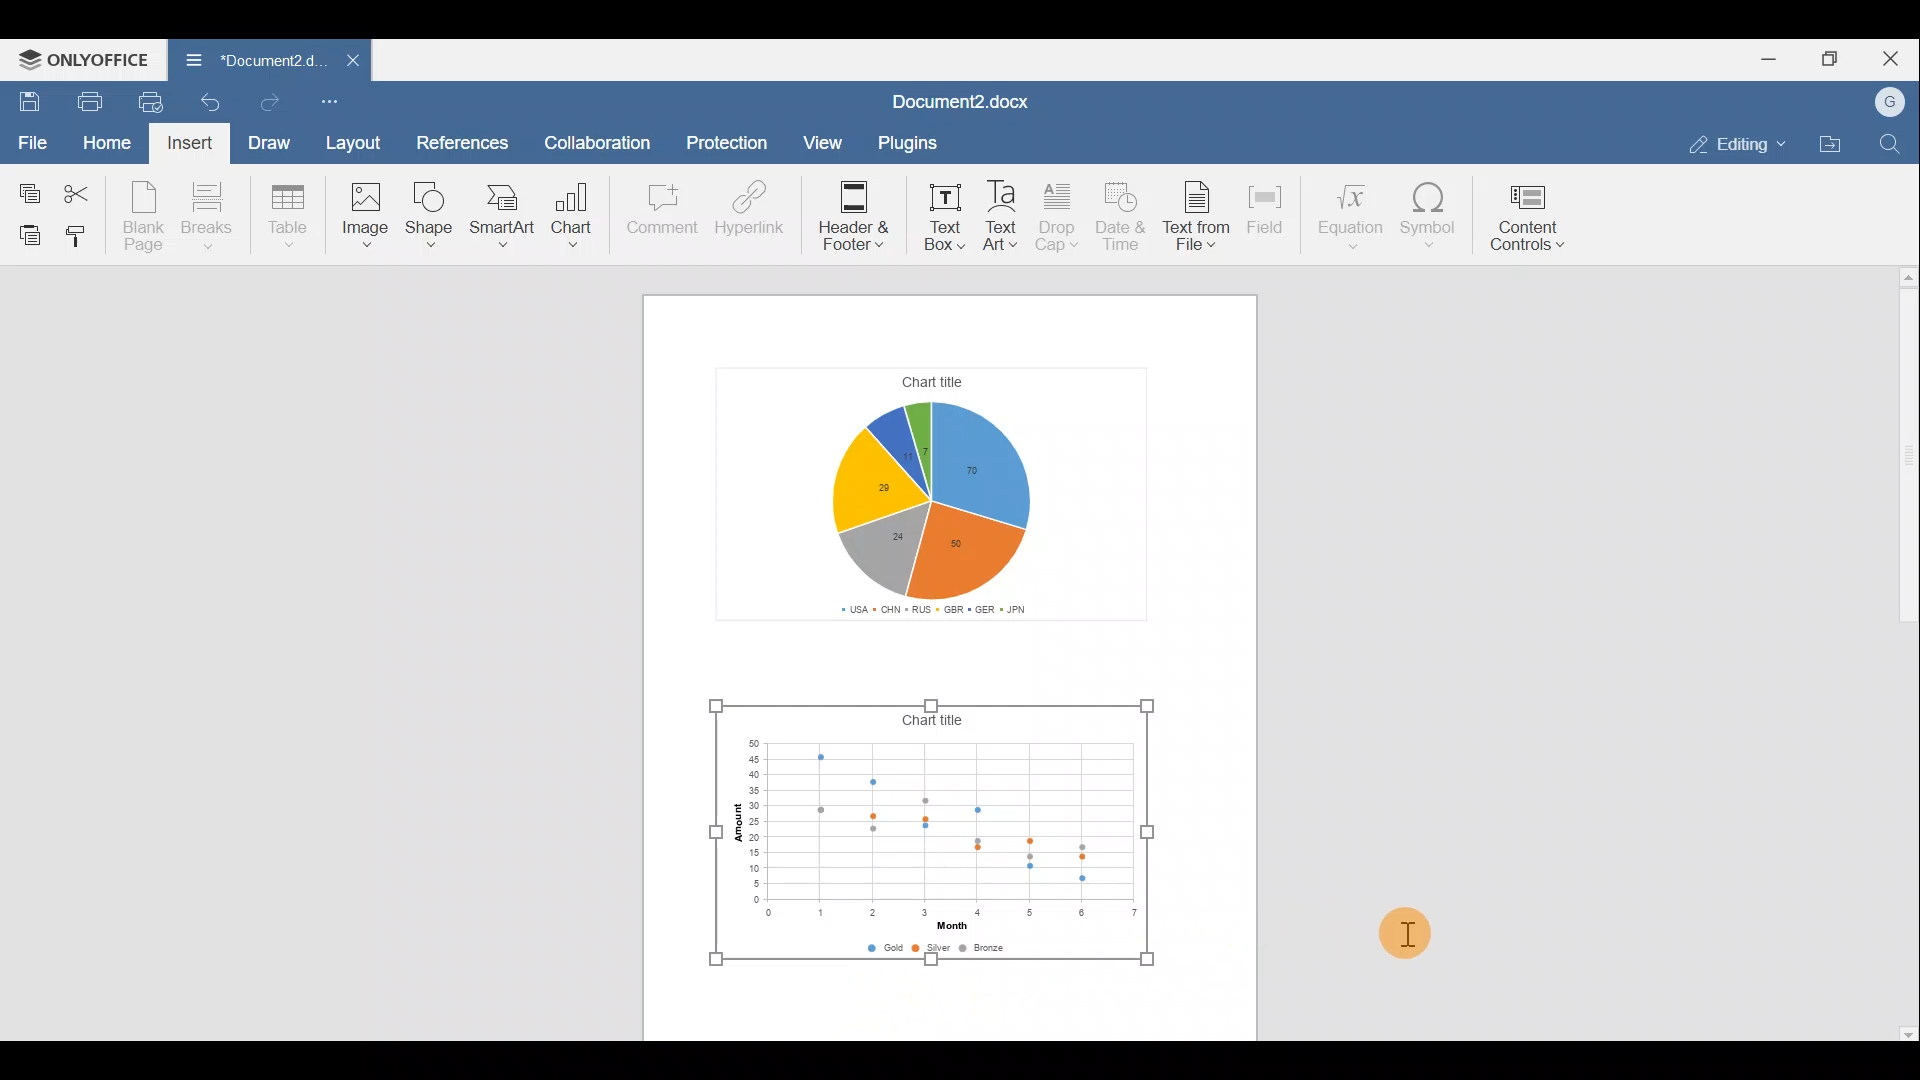 This screenshot has width=1920, height=1080. Describe the element at coordinates (29, 191) in the screenshot. I see `Copy` at that location.